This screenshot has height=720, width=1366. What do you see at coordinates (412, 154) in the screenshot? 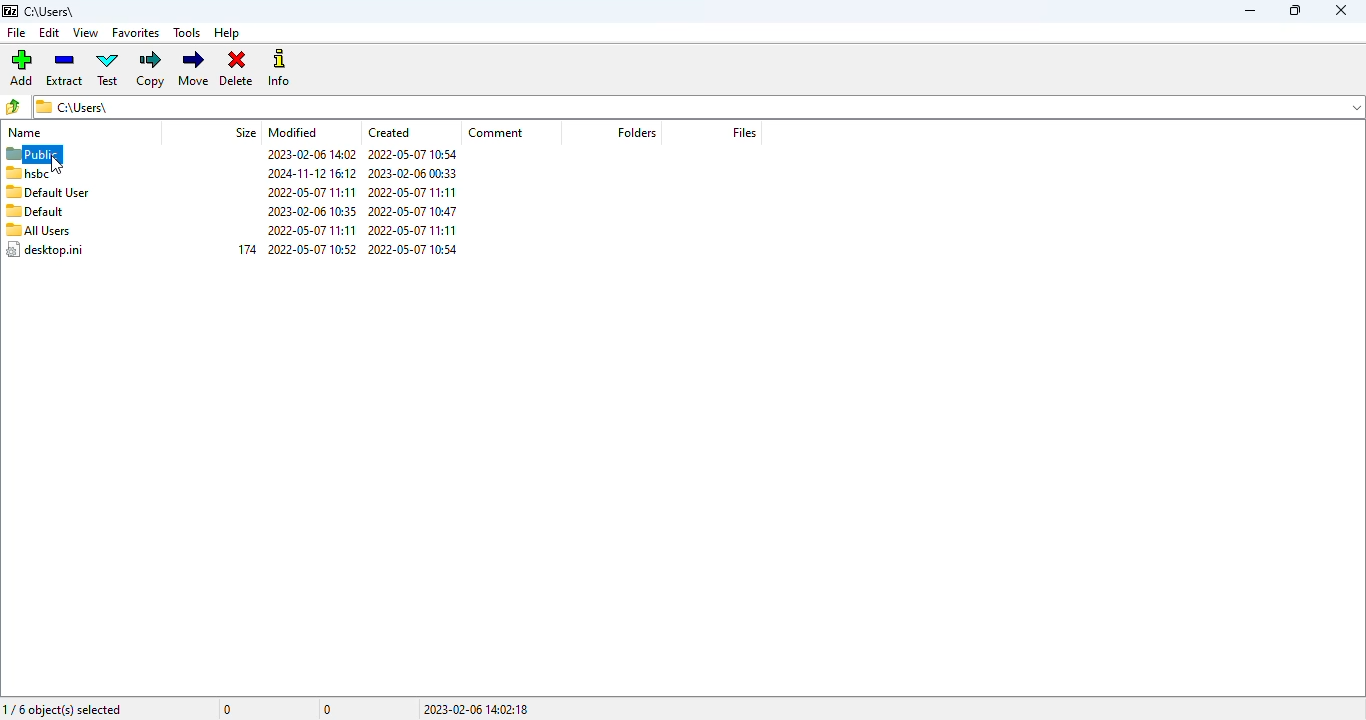
I see `2022-05-07 10:54` at bounding box center [412, 154].